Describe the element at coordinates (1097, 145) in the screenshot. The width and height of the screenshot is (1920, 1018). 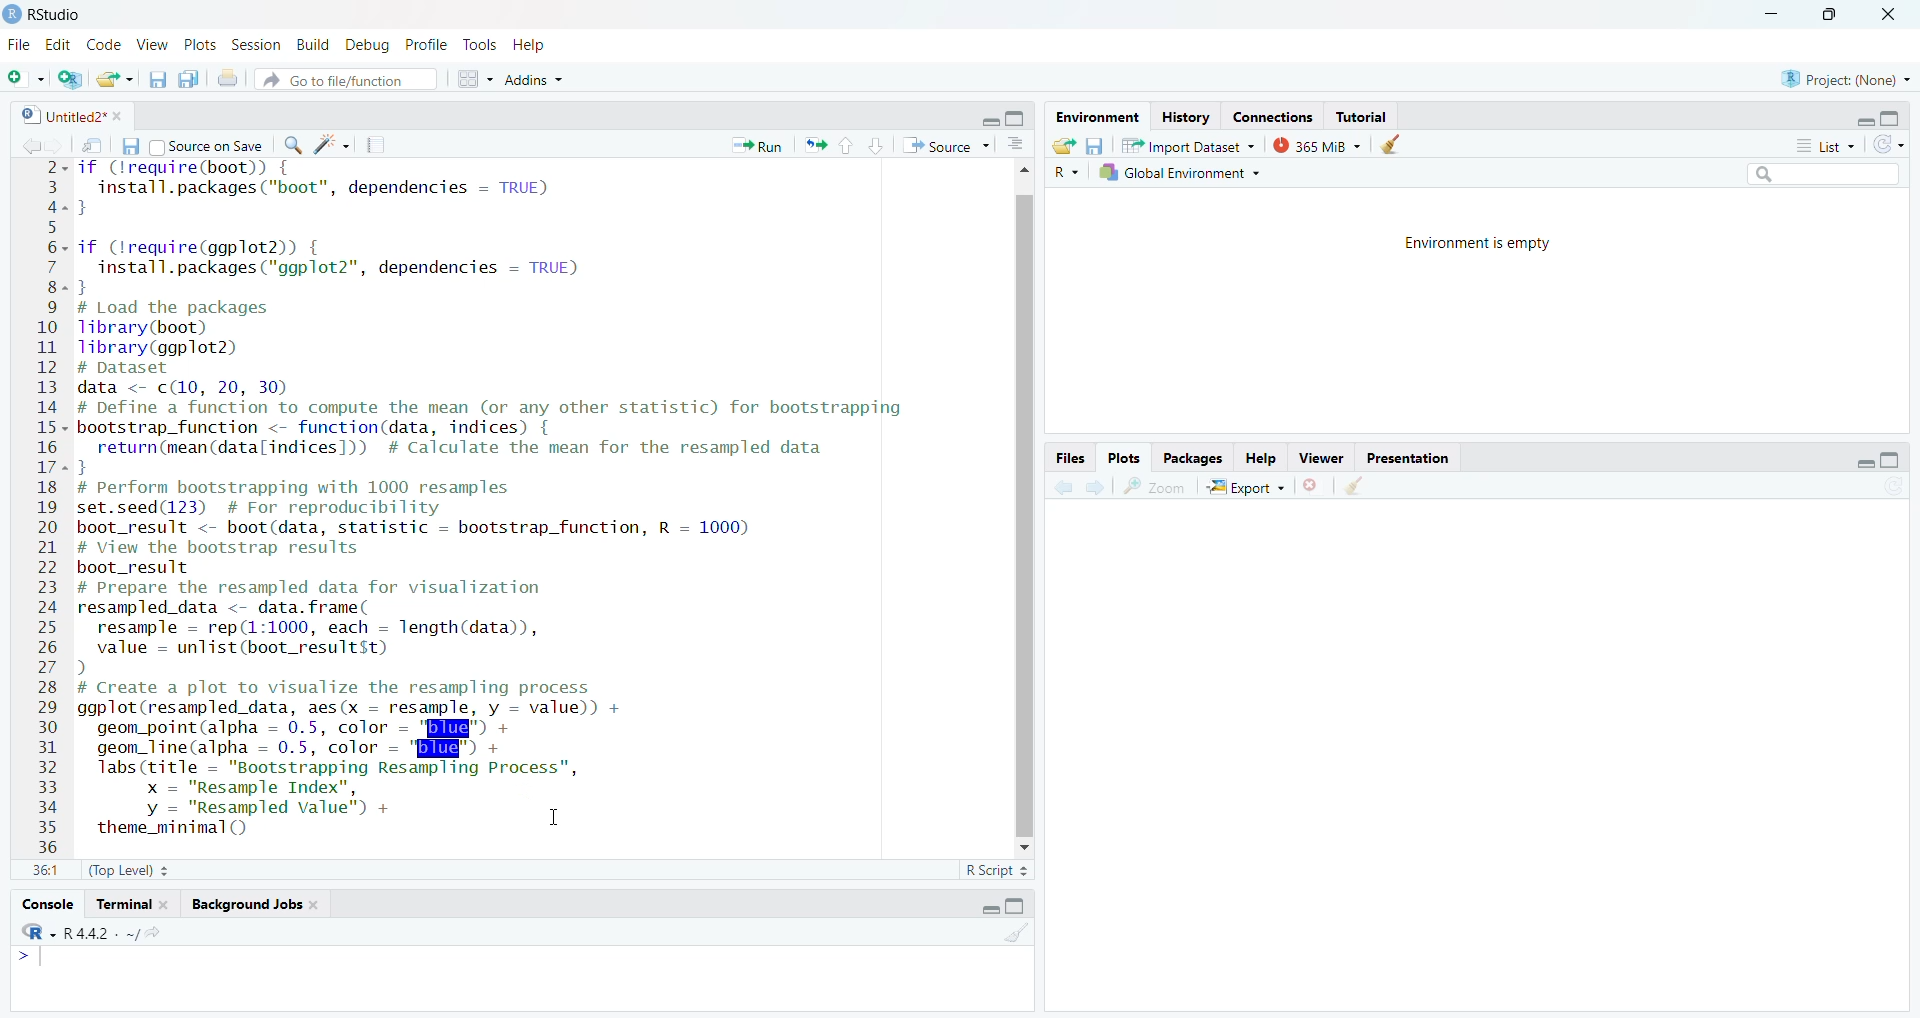
I see `save` at that location.